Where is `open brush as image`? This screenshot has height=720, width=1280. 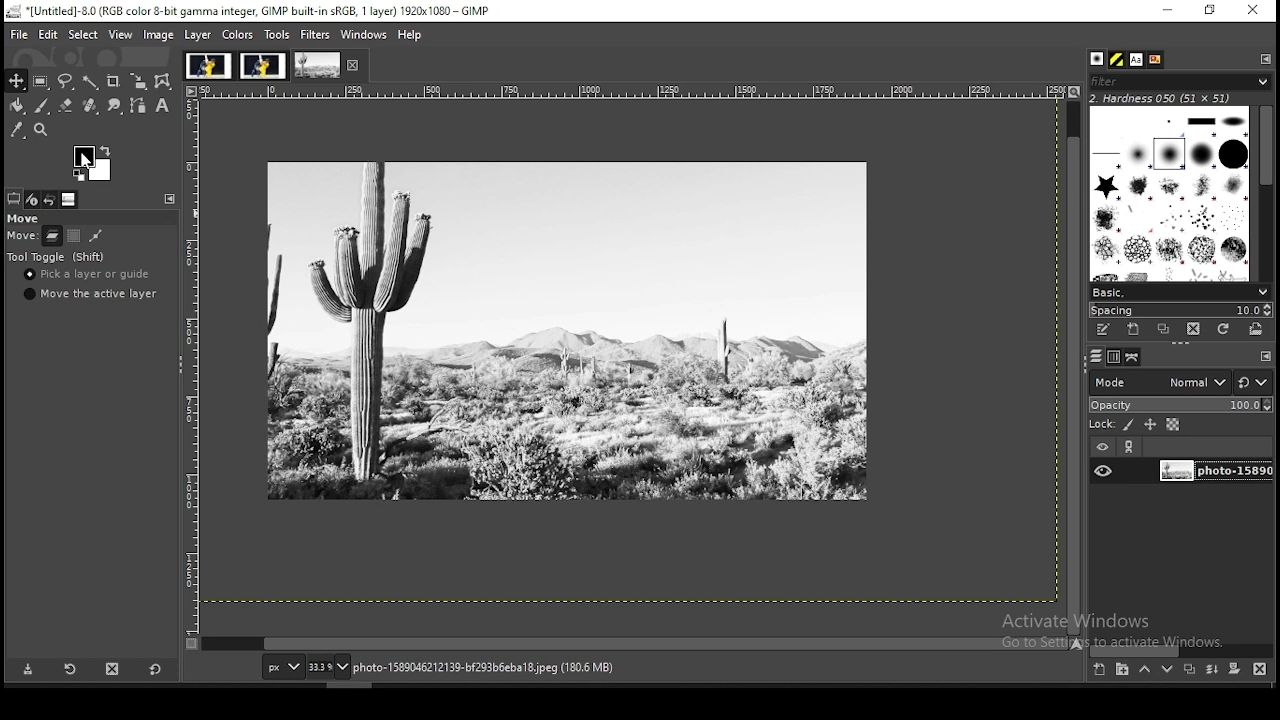 open brush as image is located at coordinates (1257, 330).